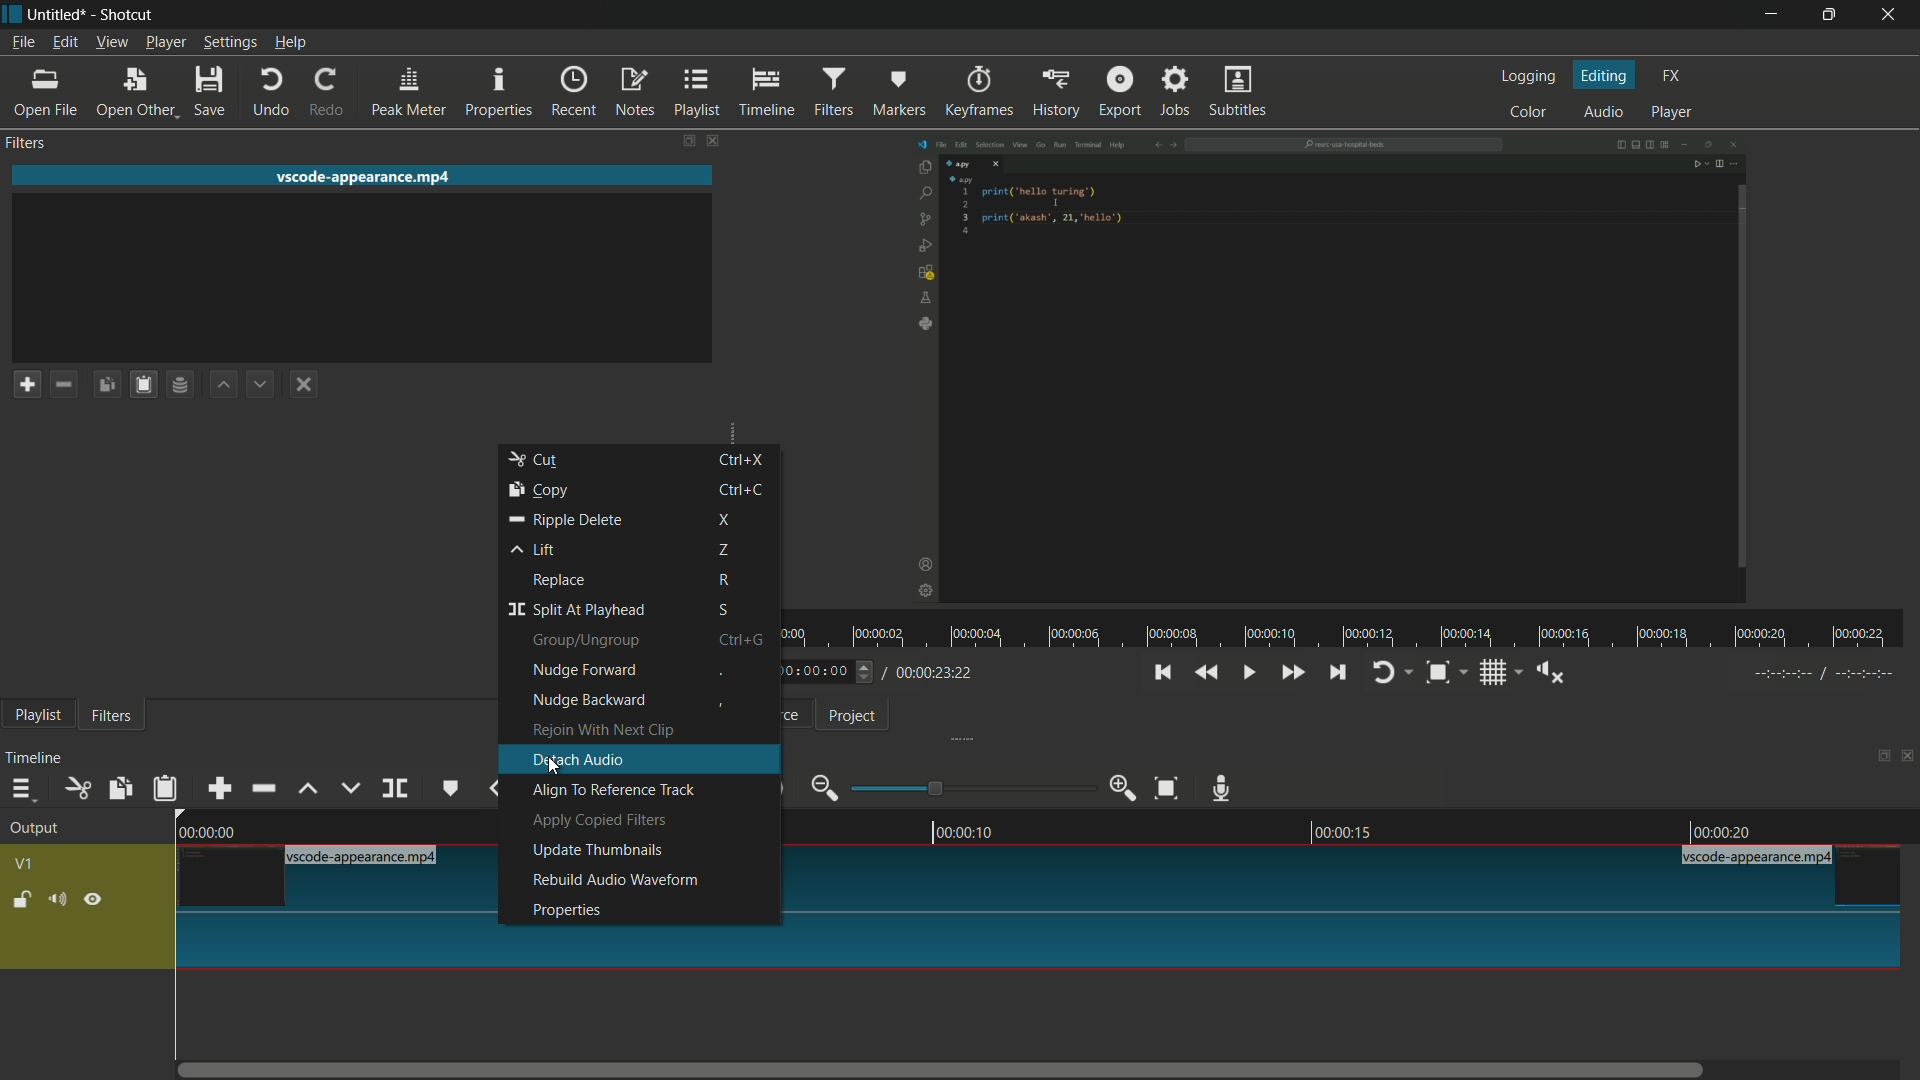 The width and height of the screenshot is (1920, 1080). Describe the element at coordinates (954, 738) in the screenshot. I see `expand` at that location.